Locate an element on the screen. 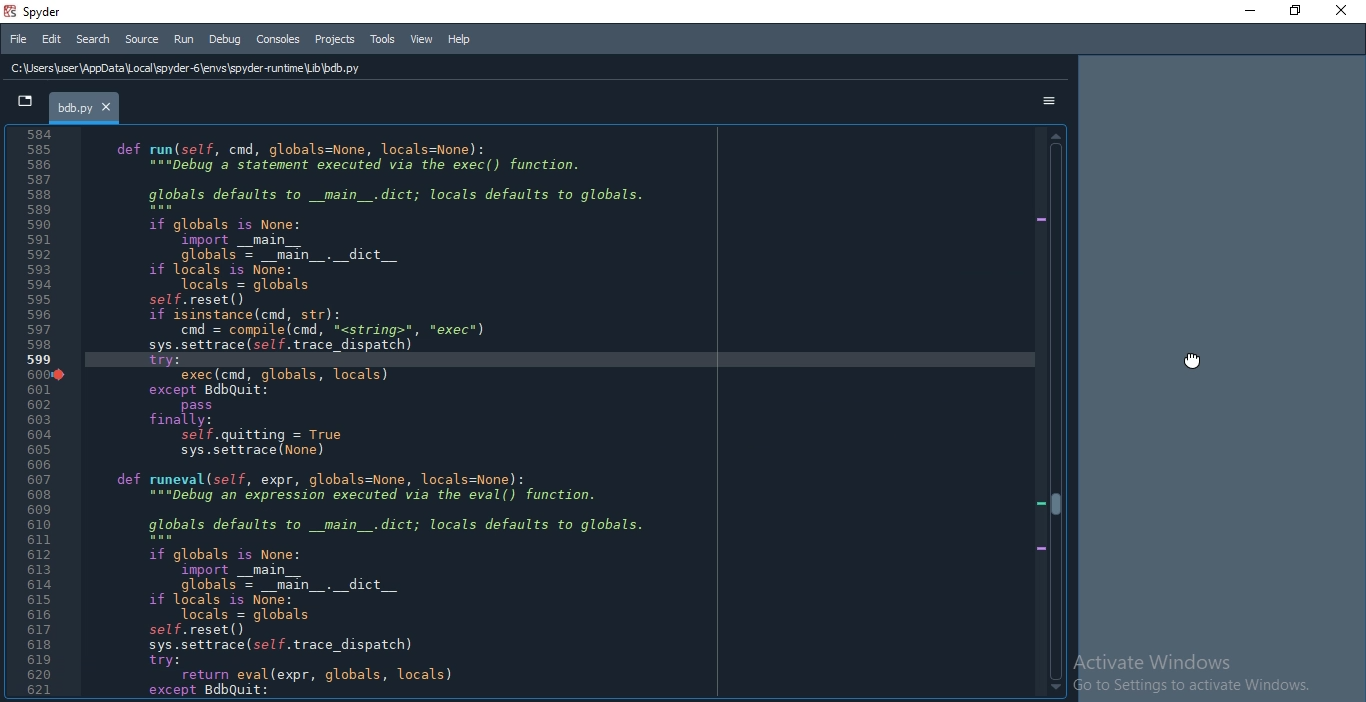  tab is located at coordinates (25, 100).